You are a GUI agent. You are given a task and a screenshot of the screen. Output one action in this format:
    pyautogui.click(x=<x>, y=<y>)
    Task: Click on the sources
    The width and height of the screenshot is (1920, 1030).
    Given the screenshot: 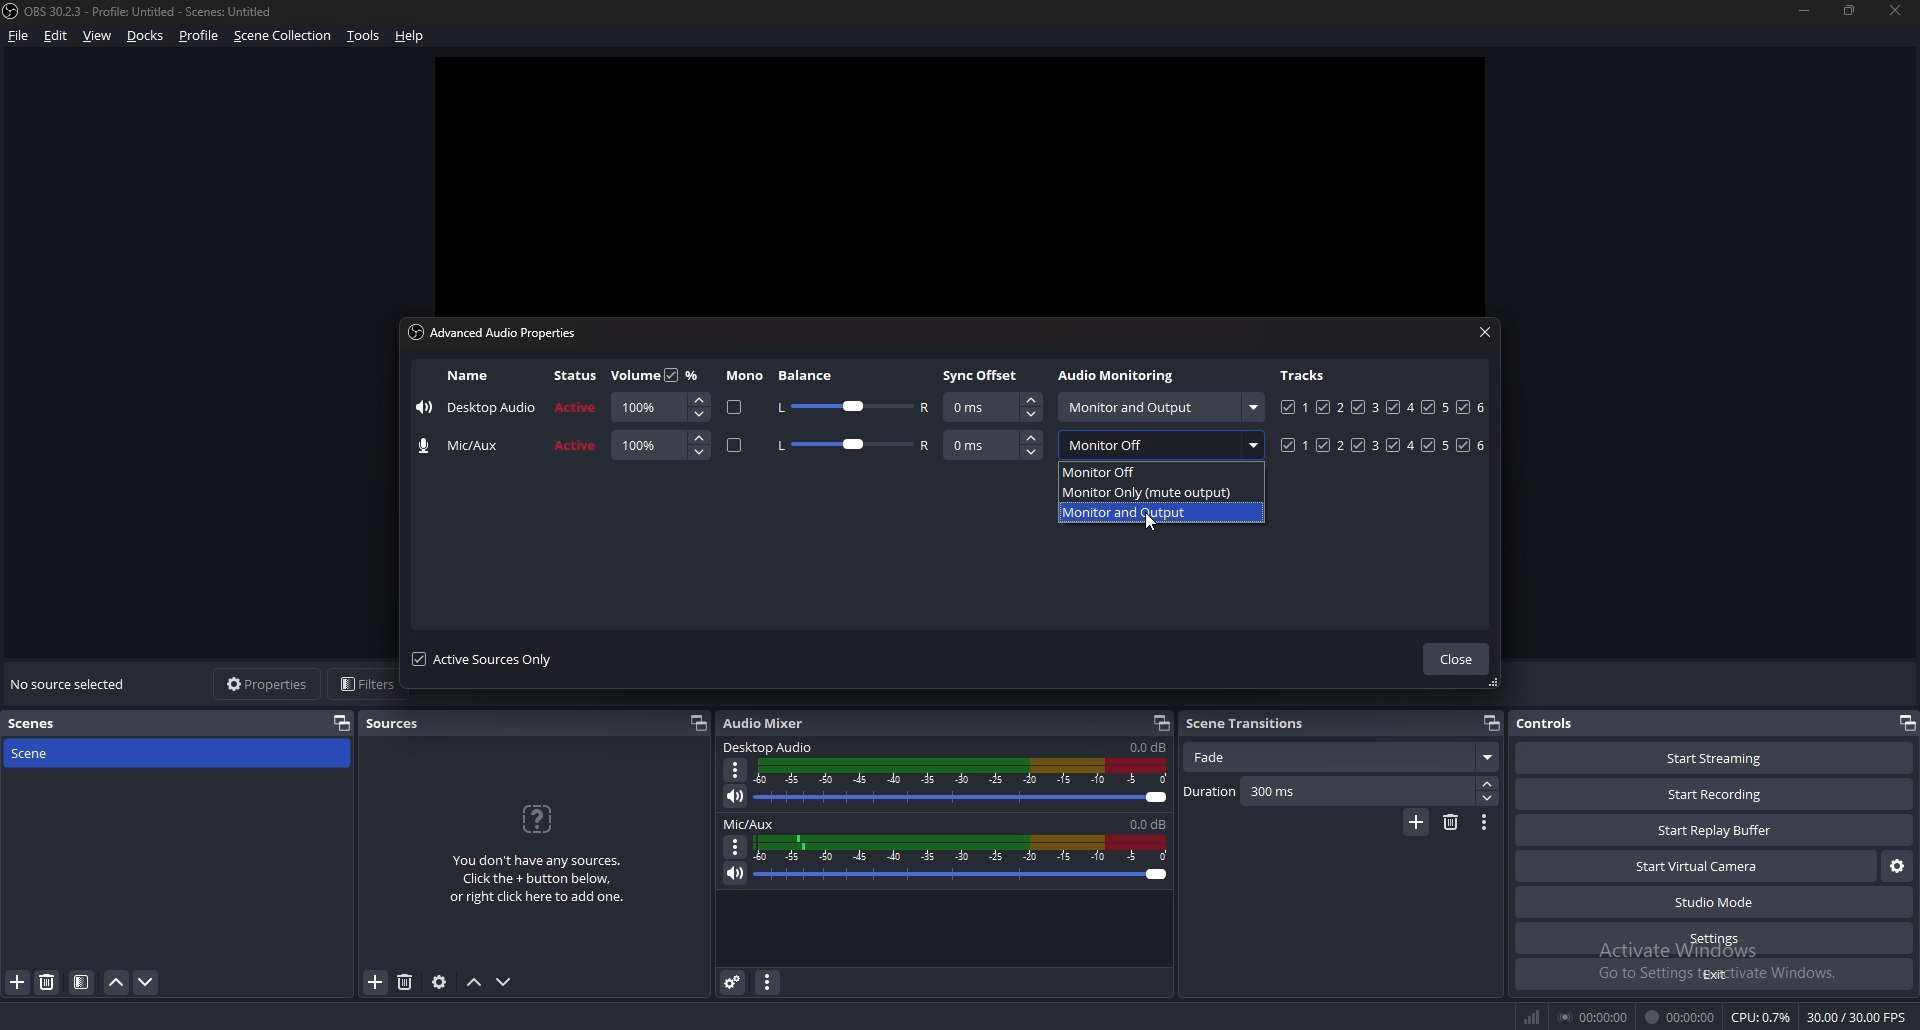 What is the action you would take?
    pyautogui.click(x=396, y=723)
    